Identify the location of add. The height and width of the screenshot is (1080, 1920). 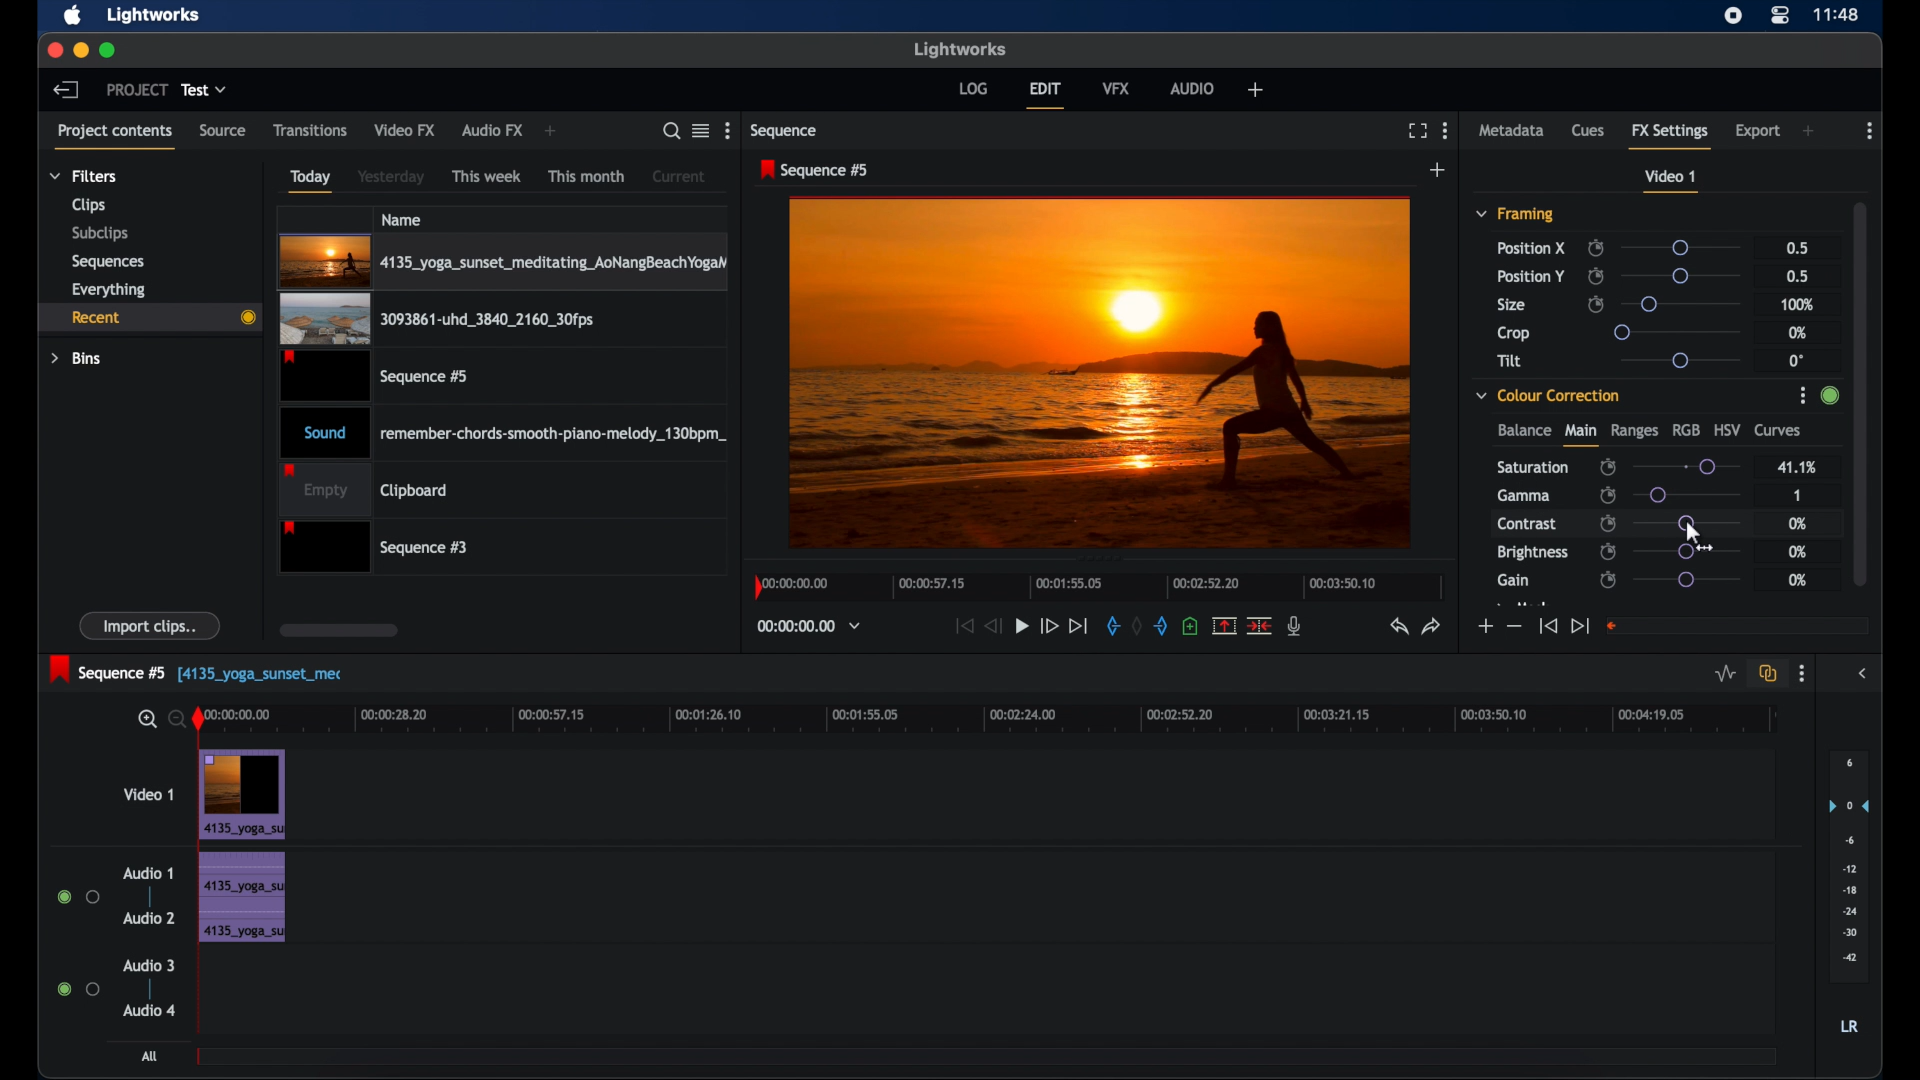
(1438, 170).